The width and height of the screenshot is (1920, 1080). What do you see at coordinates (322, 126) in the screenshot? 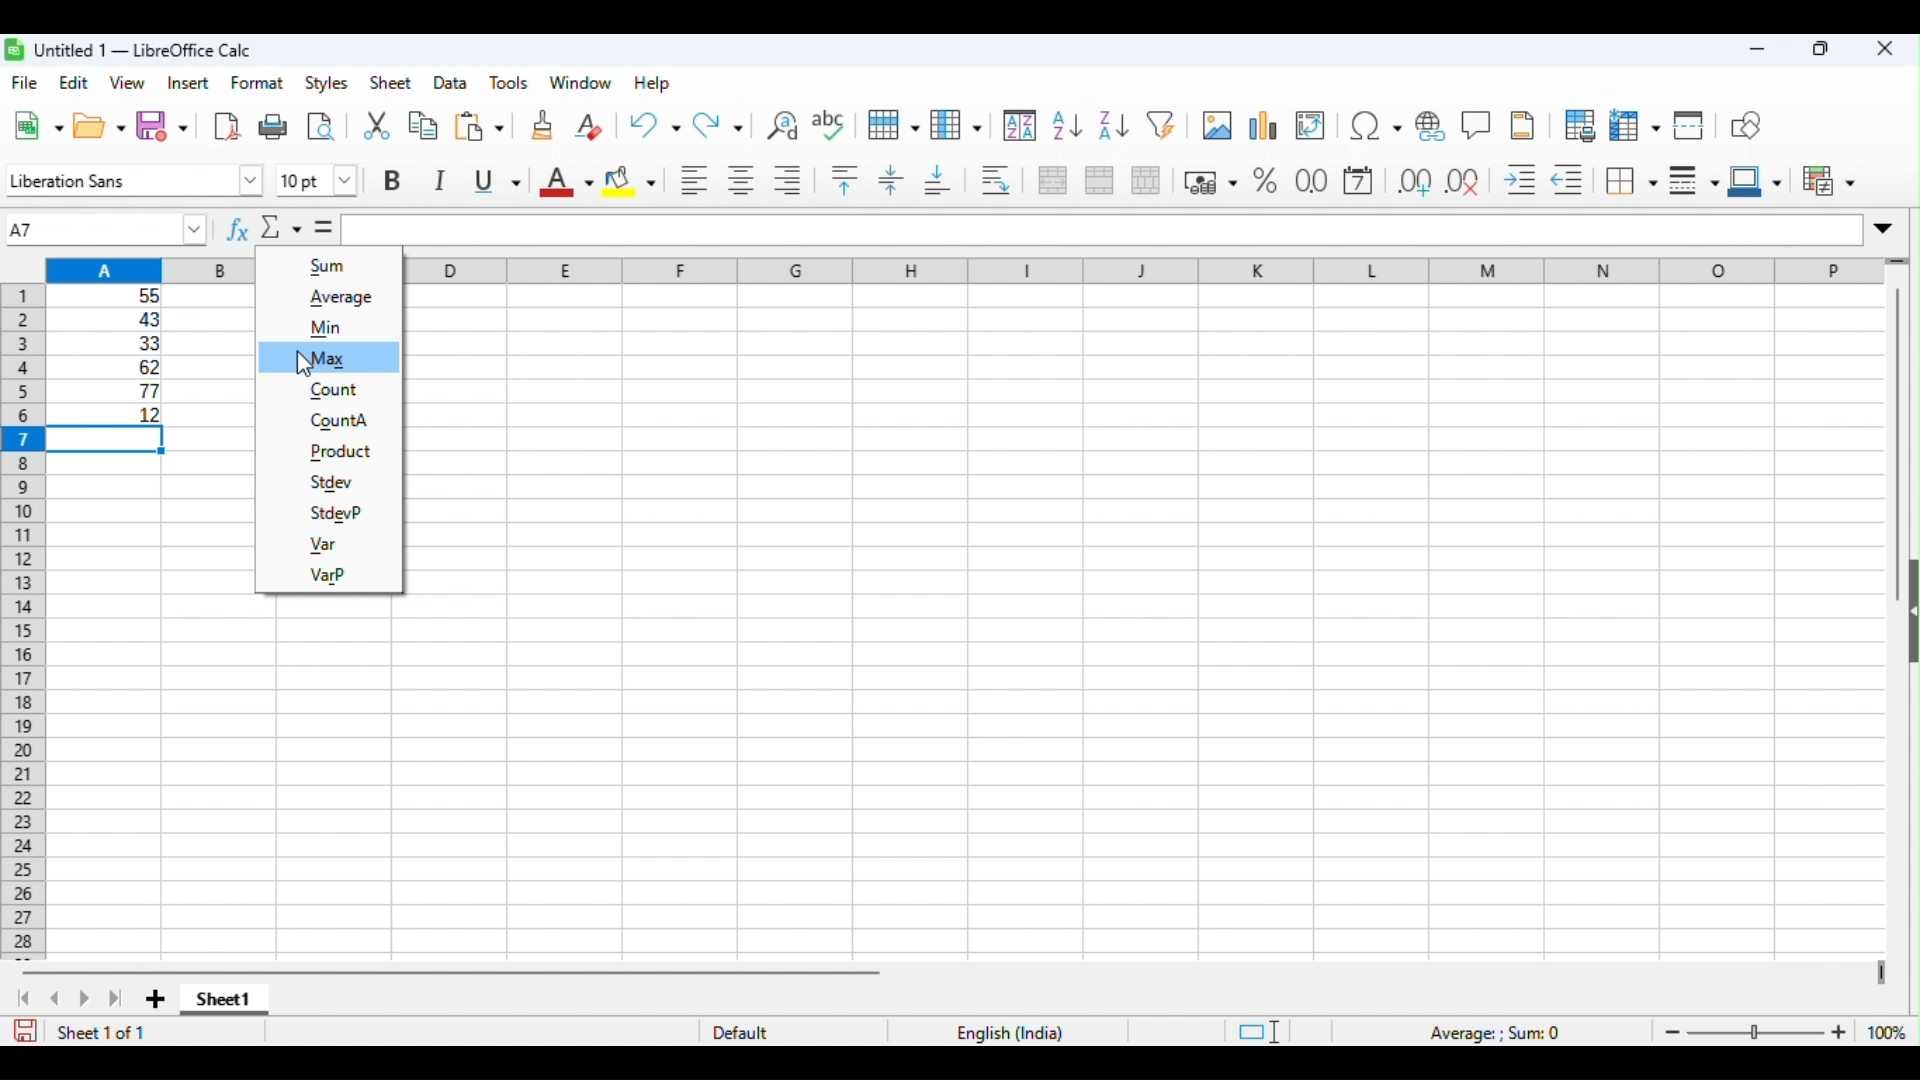
I see `toggle print preview` at bounding box center [322, 126].